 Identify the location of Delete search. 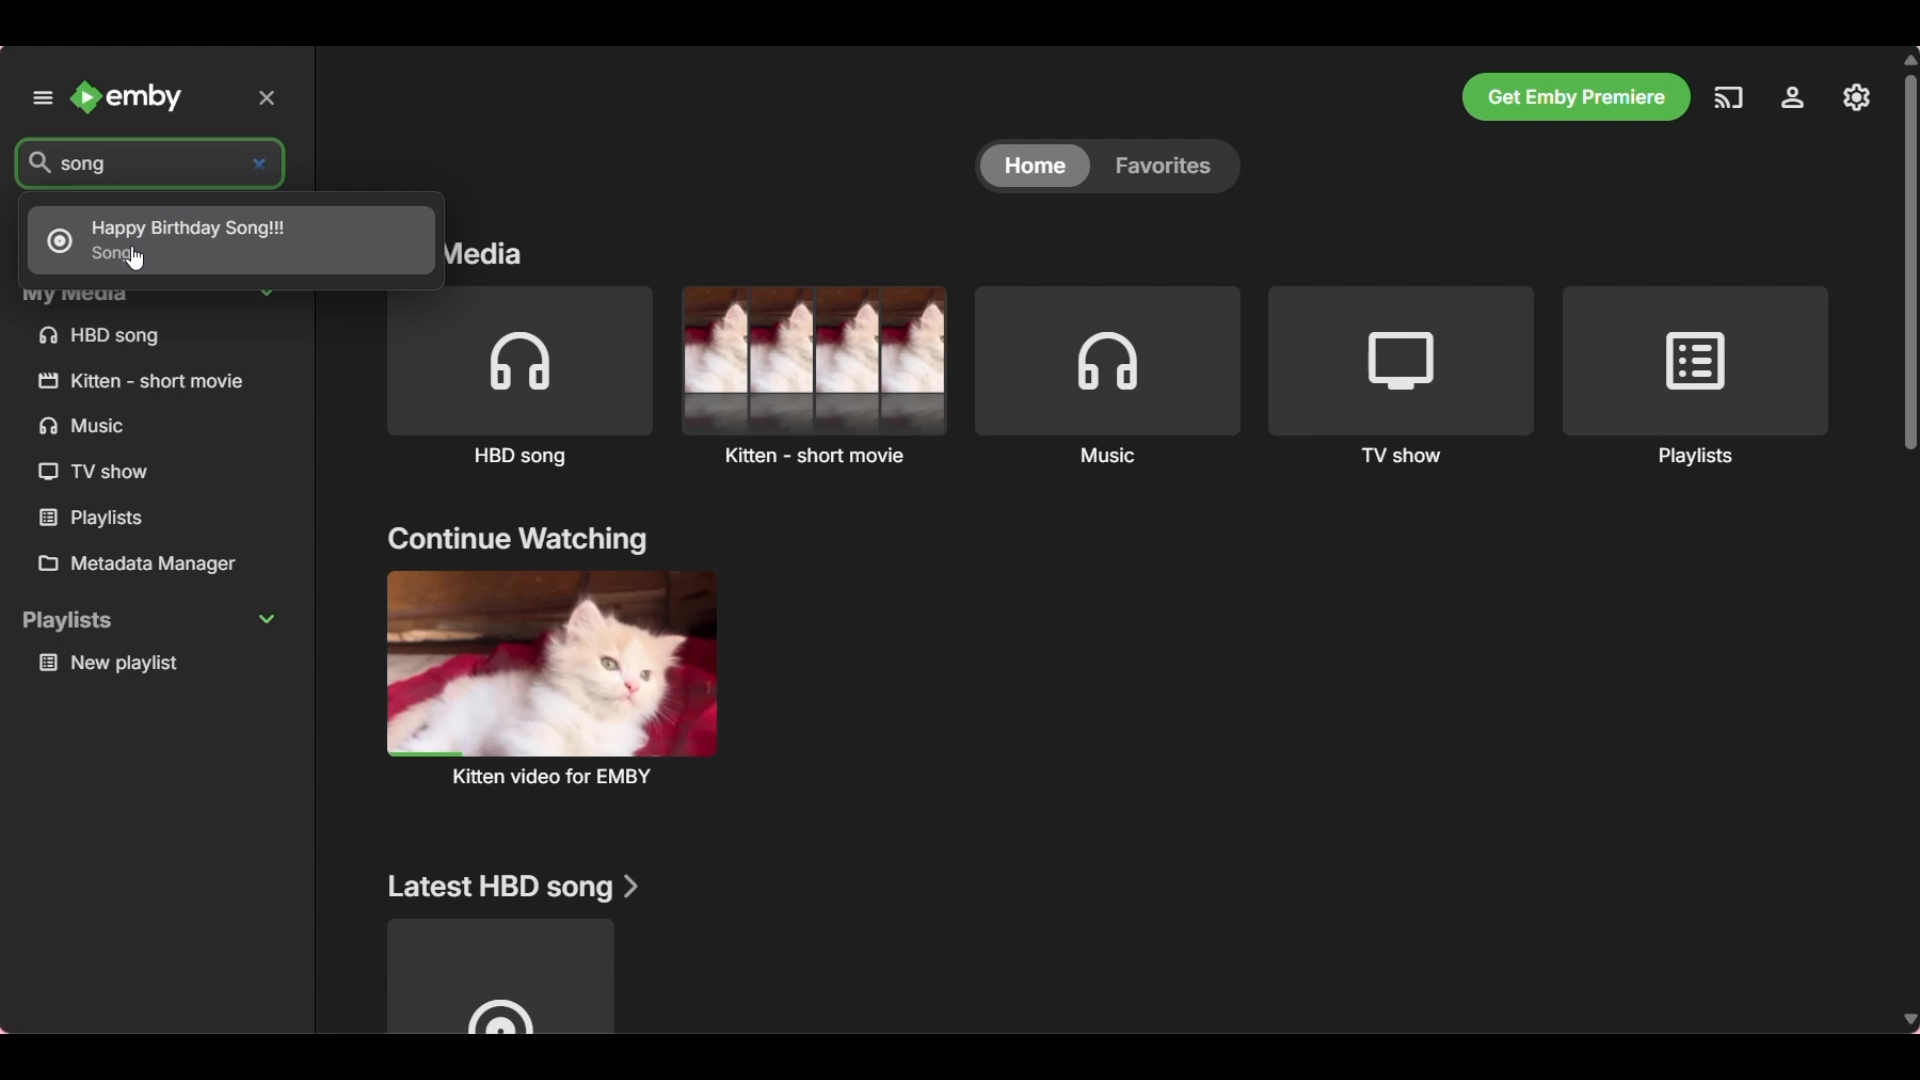
(264, 160).